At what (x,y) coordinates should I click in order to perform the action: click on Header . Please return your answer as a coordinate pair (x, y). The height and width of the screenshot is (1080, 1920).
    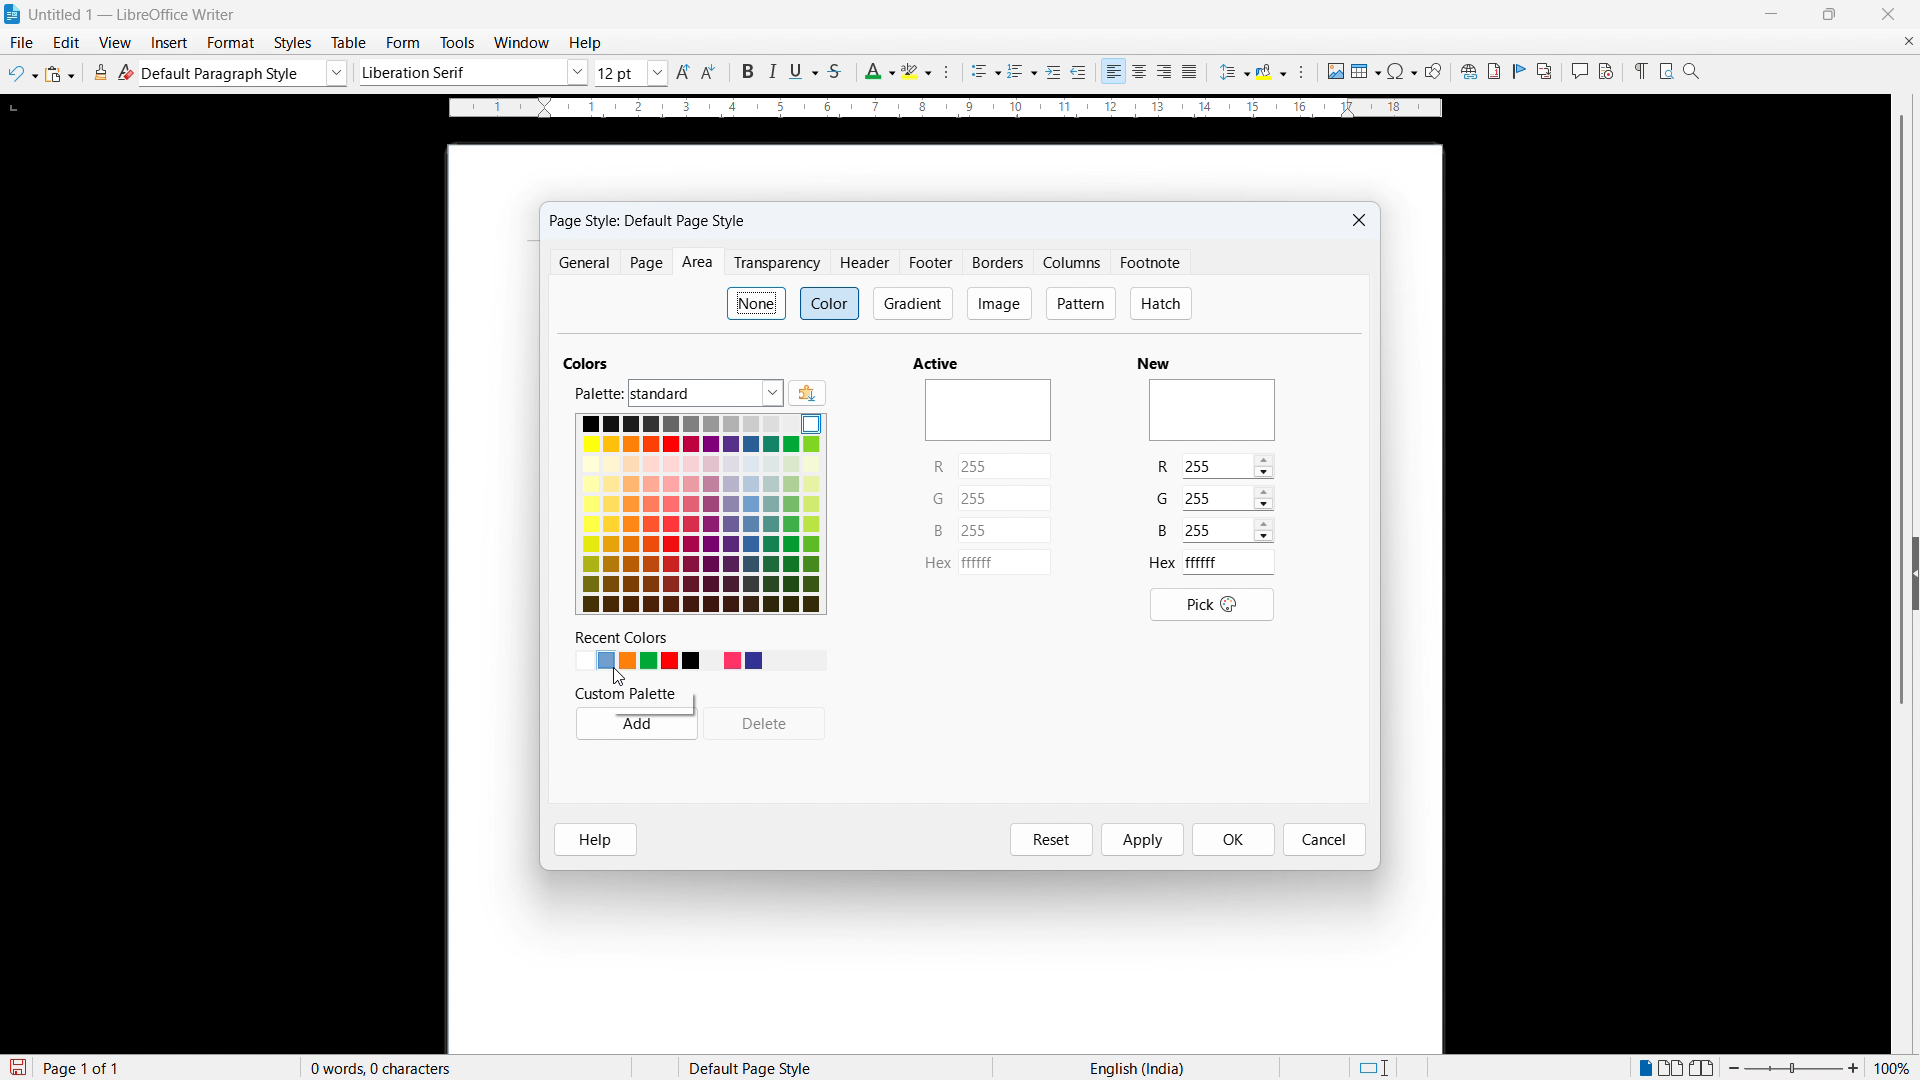
    Looking at the image, I should click on (868, 264).